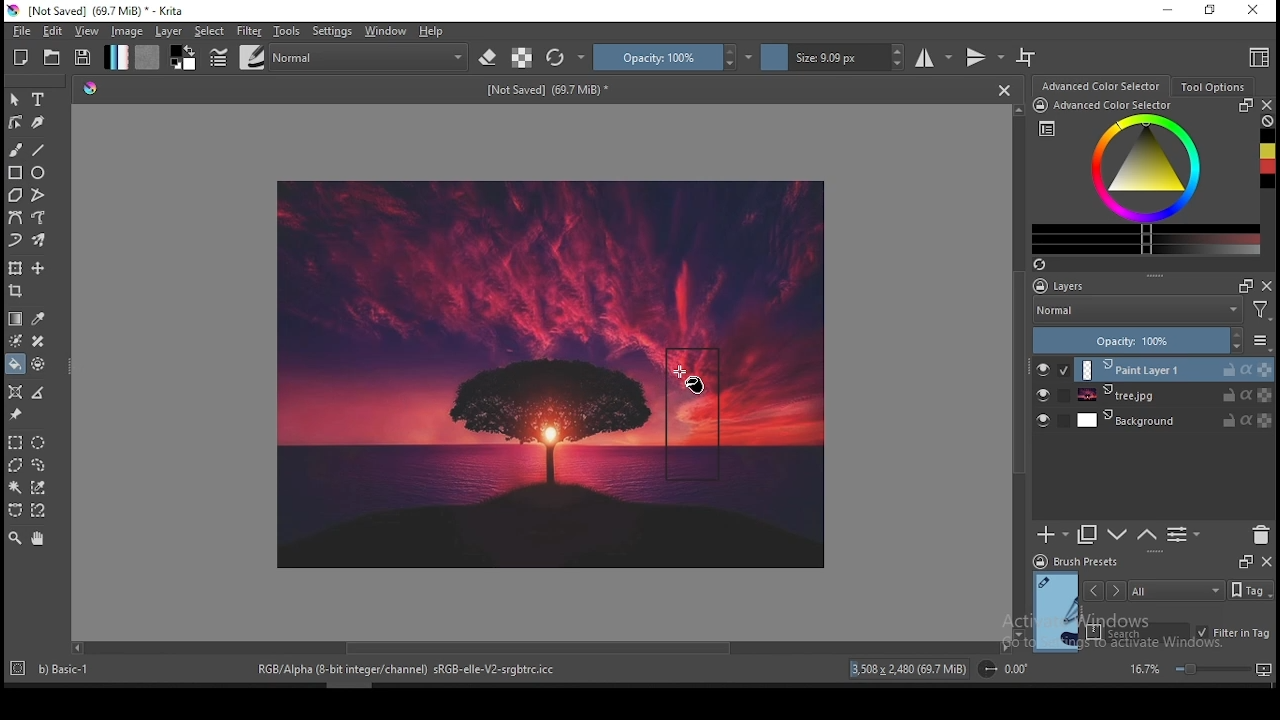 The width and height of the screenshot is (1280, 720). What do you see at coordinates (14, 442) in the screenshot?
I see `polygon selection tool` at bounding box center [14, 442].